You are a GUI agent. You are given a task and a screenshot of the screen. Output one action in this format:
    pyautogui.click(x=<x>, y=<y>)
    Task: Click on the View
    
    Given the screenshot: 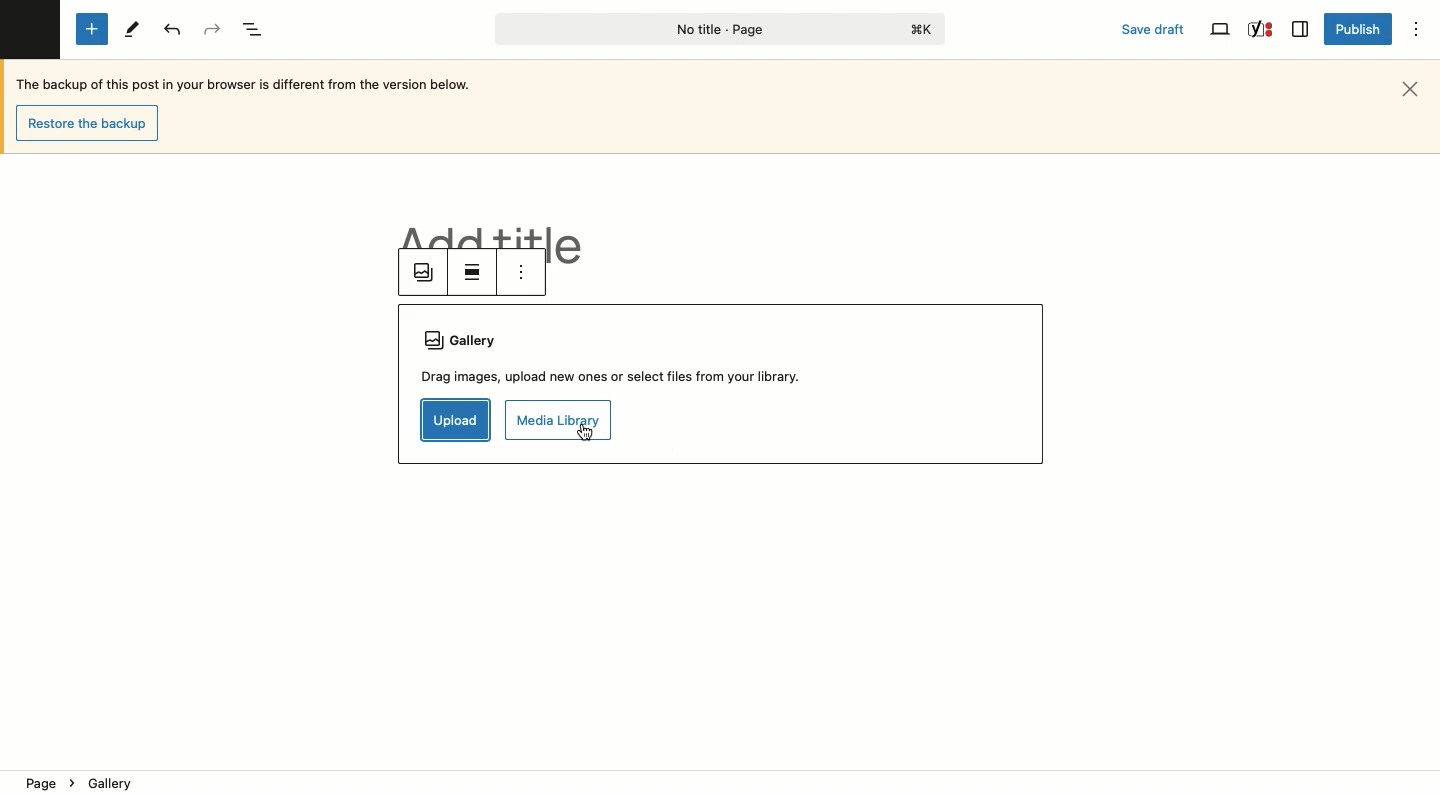 What is the action you would take?
    pyautogui.click(x=1218, y=31)
    